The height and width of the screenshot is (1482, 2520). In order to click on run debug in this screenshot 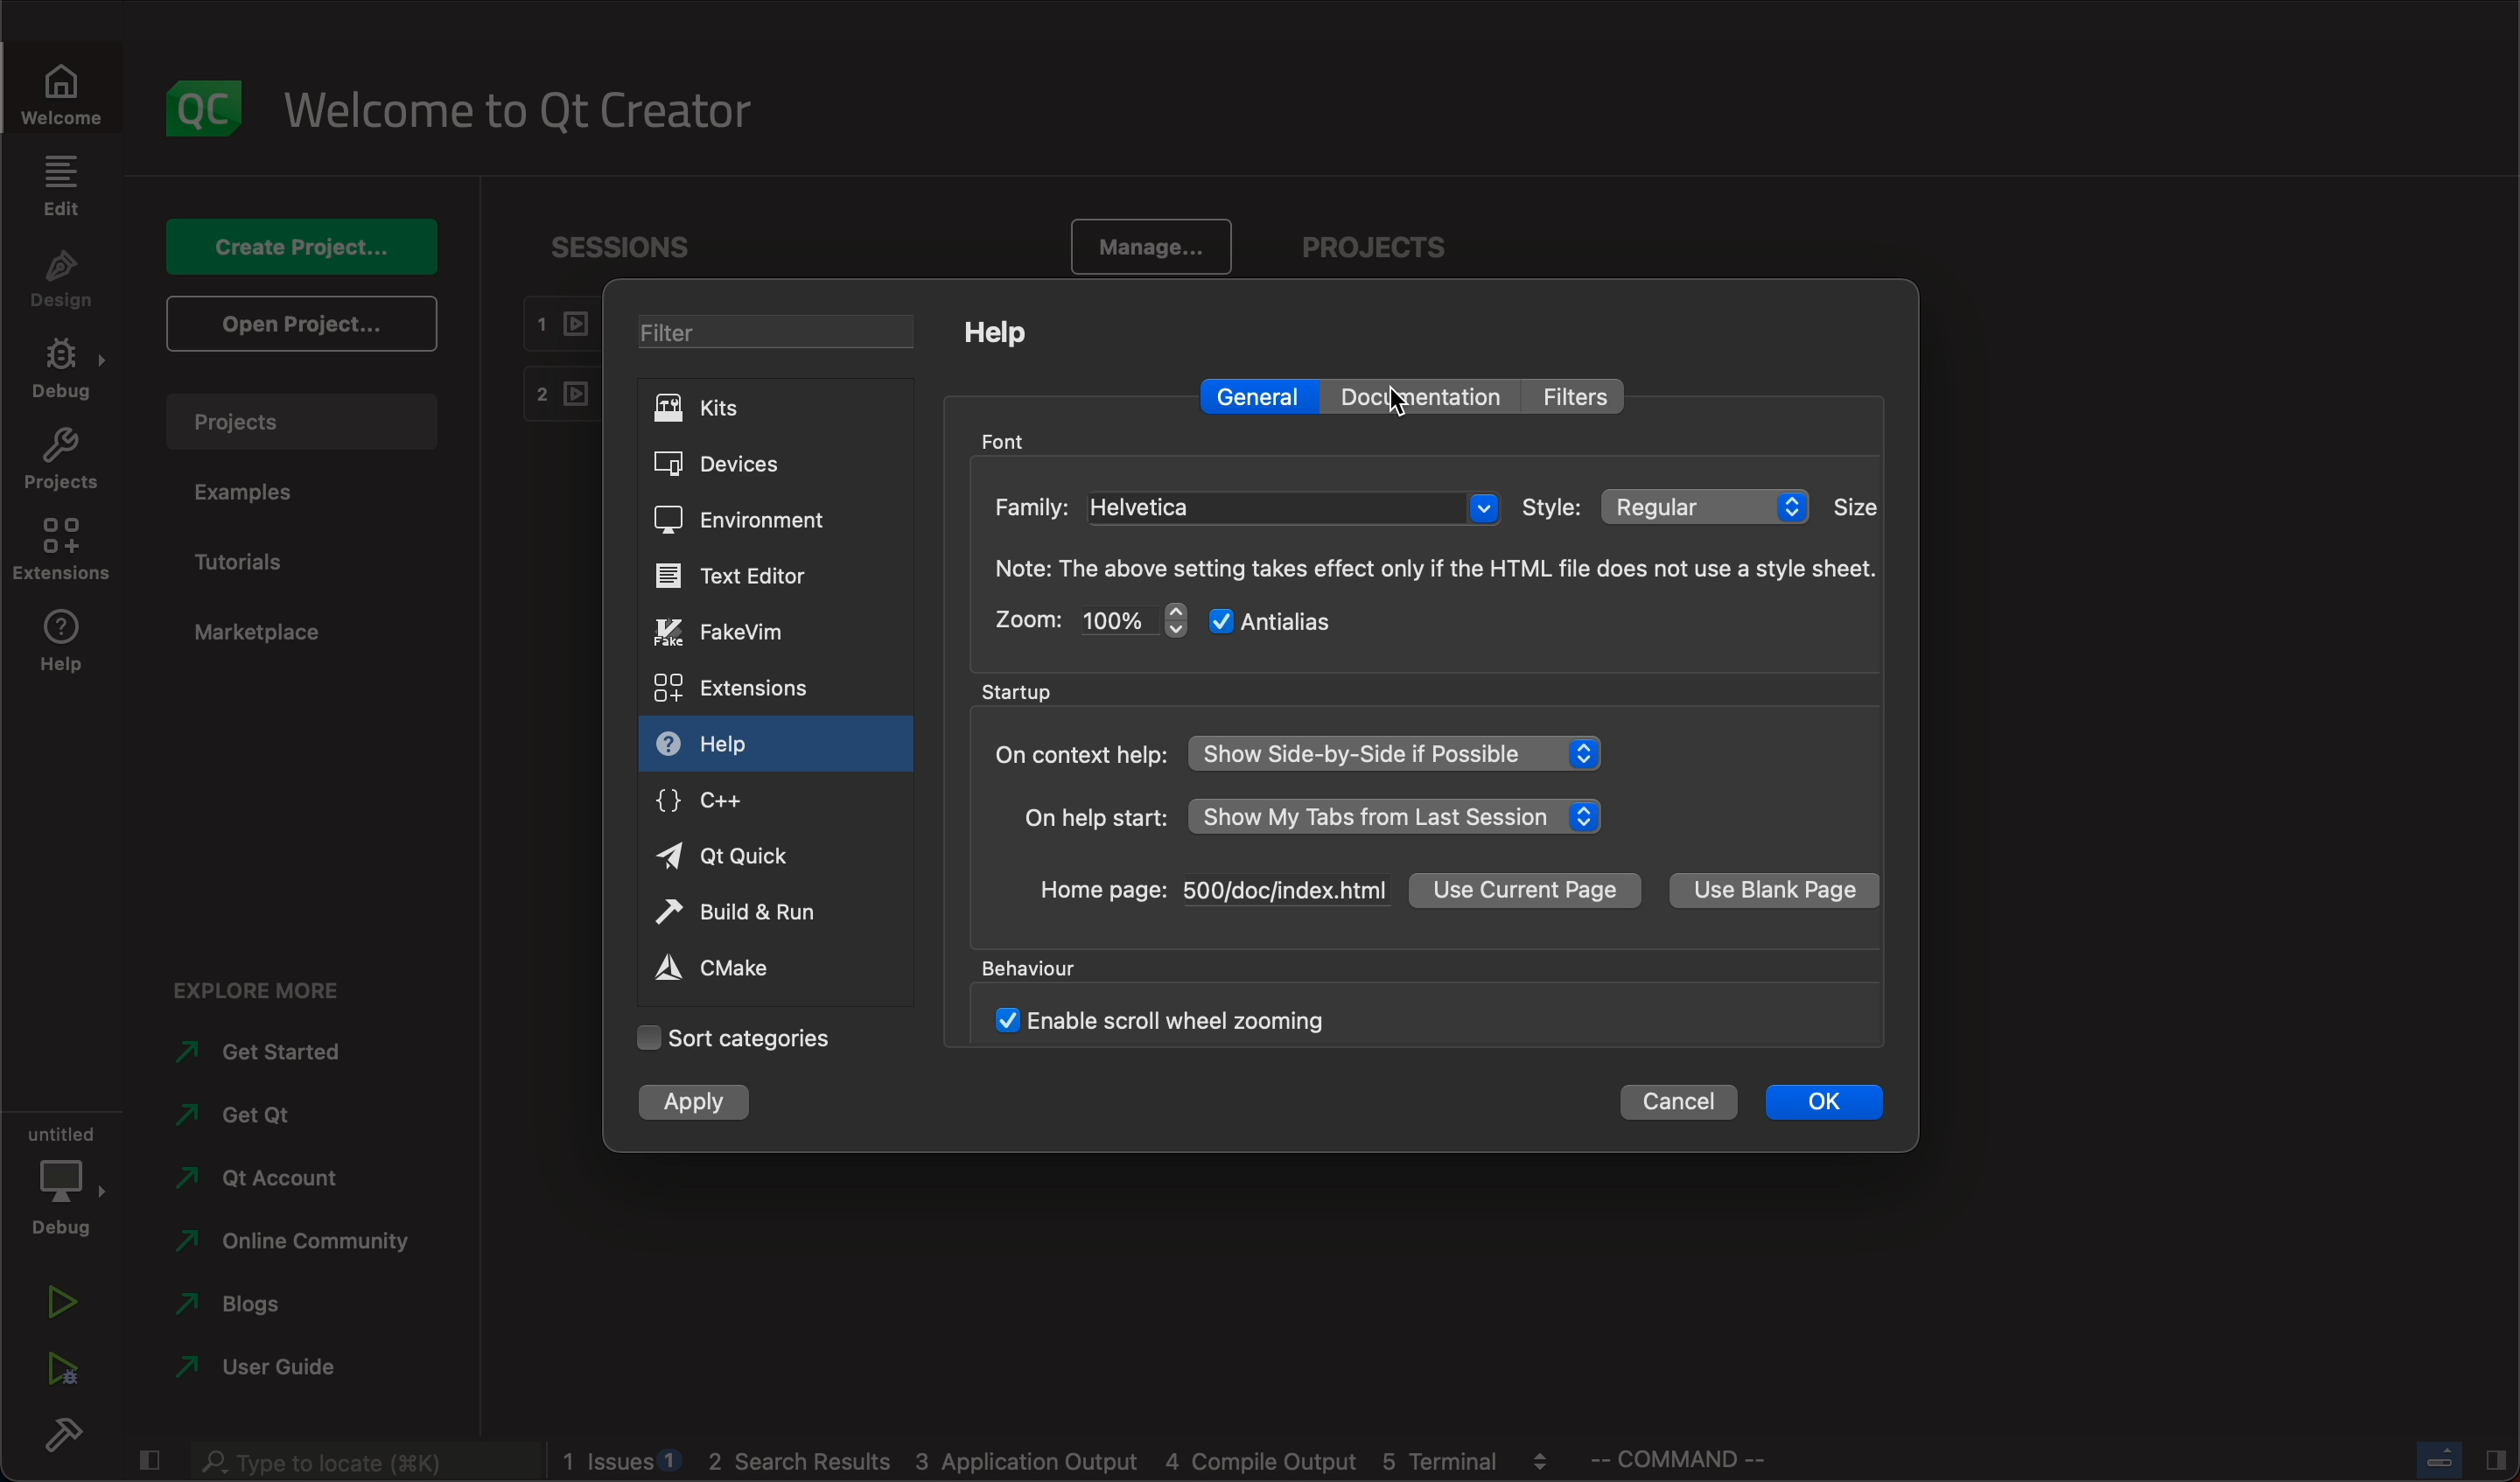, I will do `click(60, 1369)`.